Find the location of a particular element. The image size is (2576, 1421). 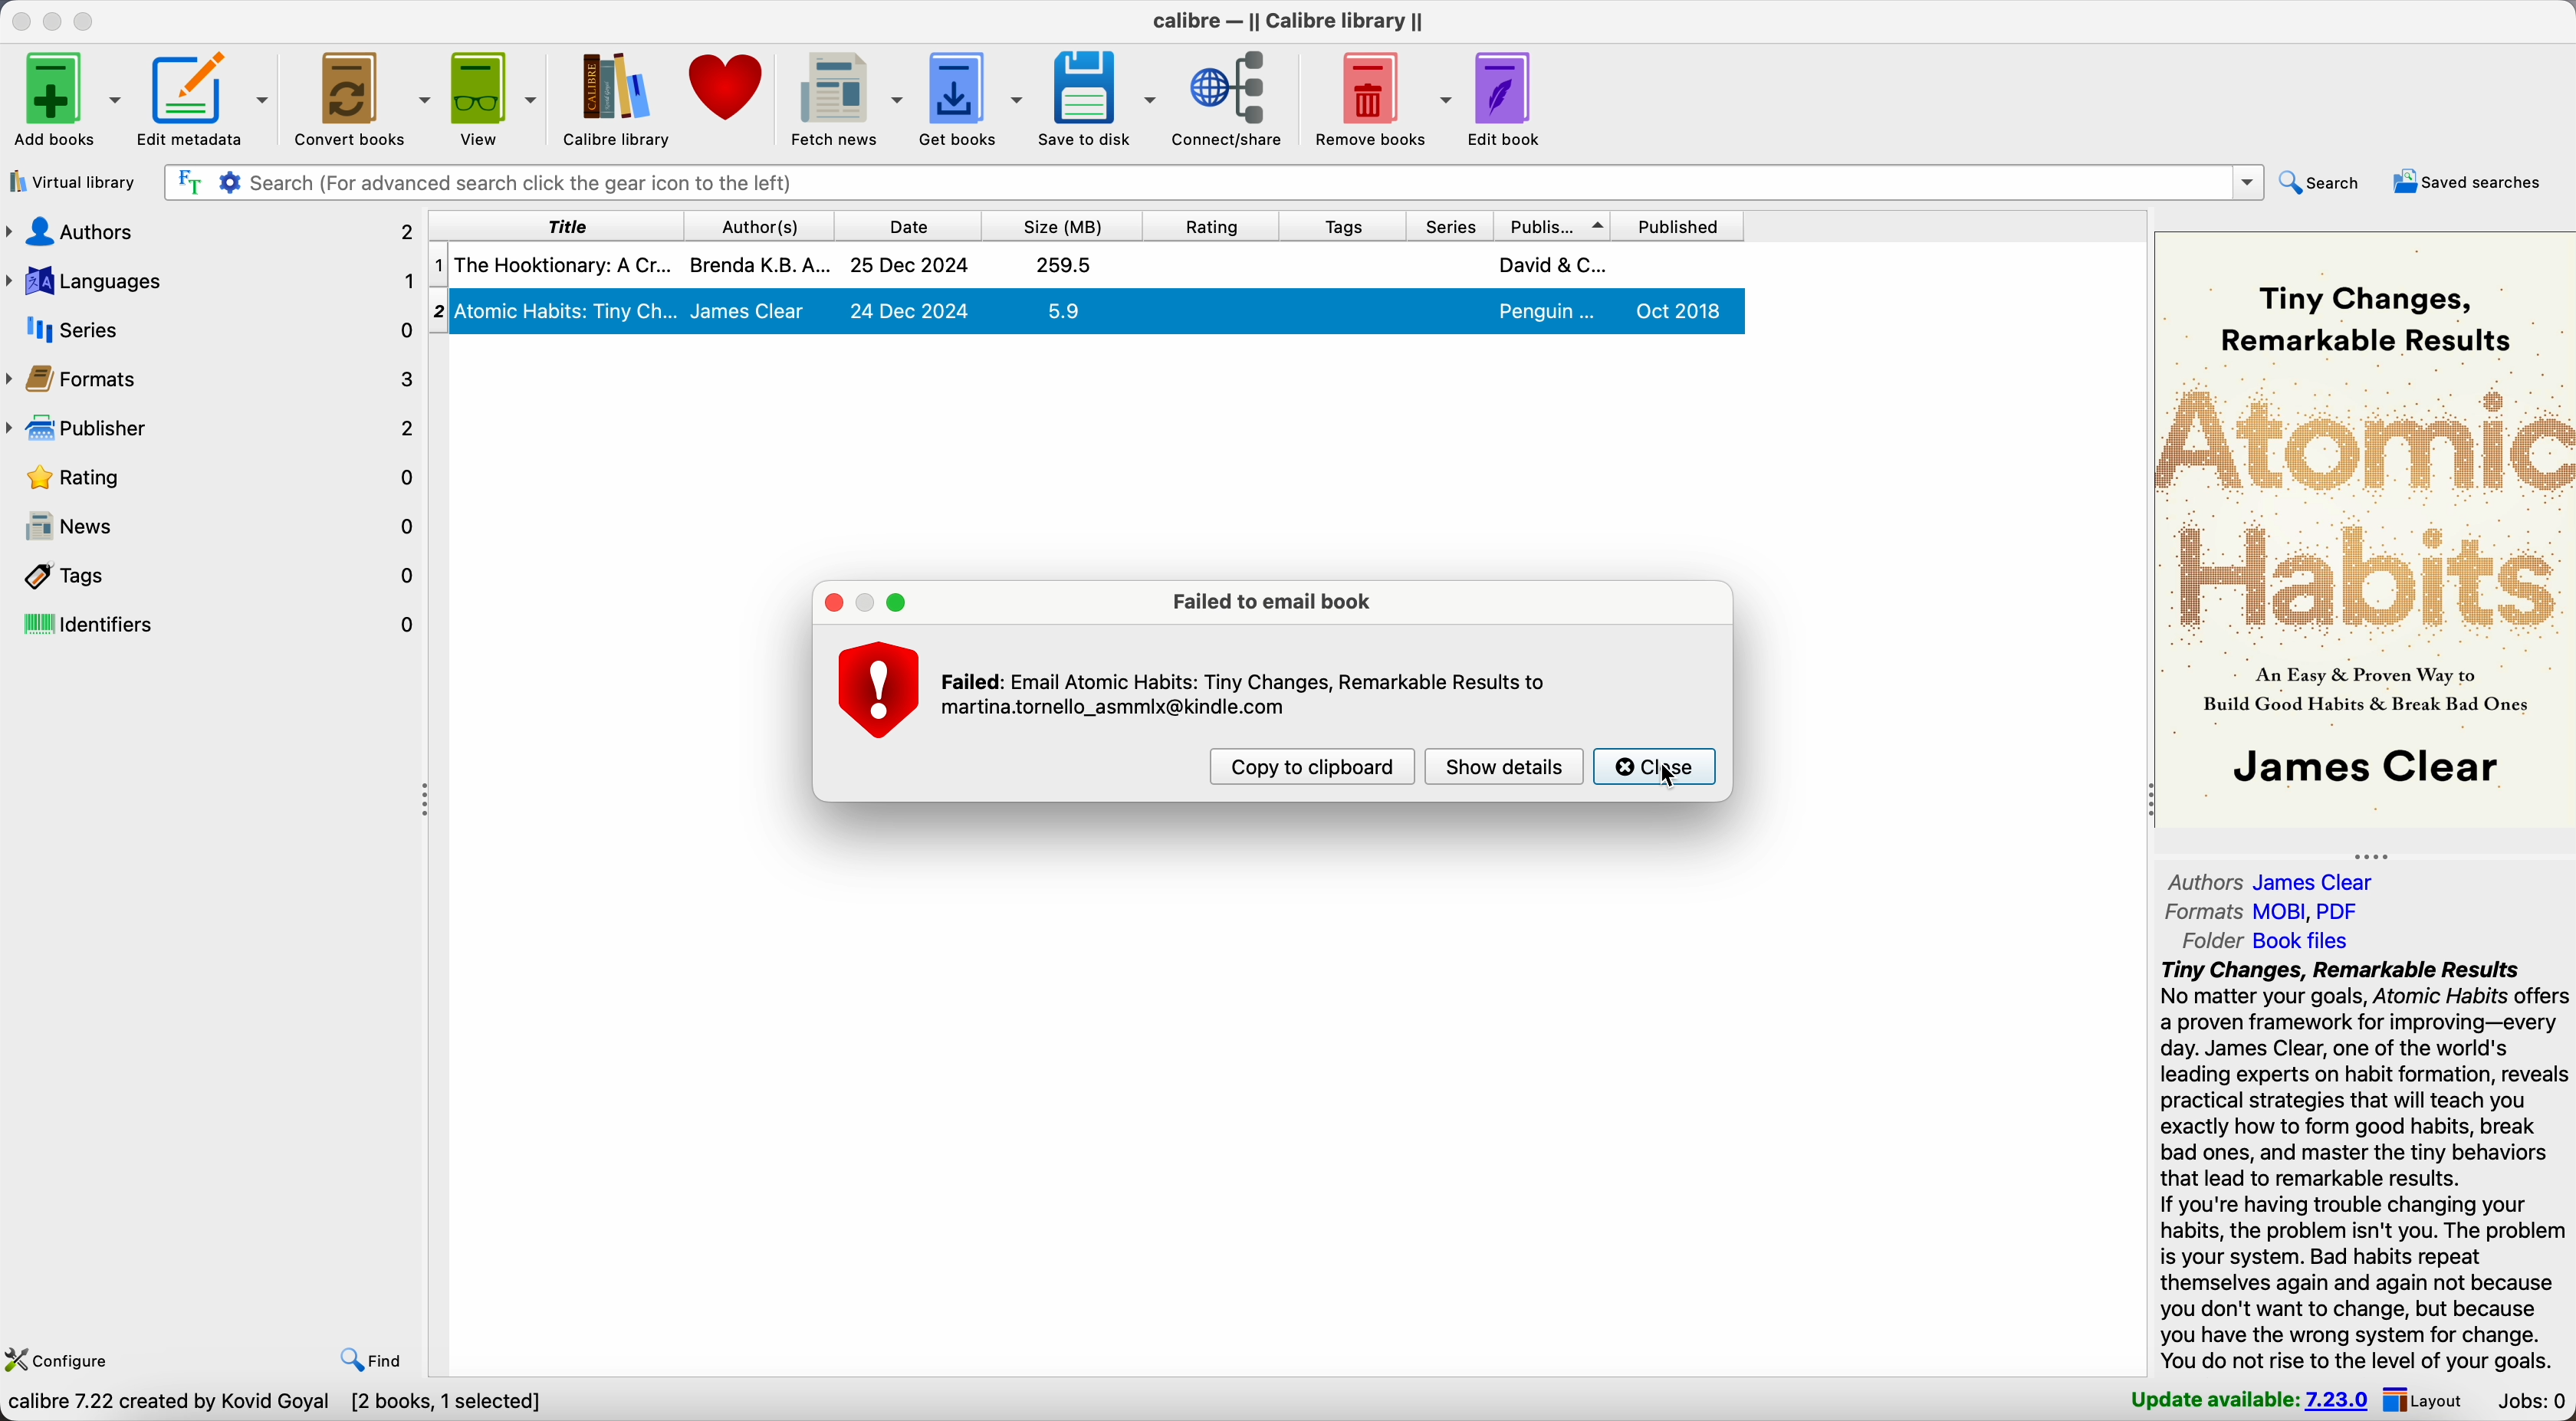

maximize popup is located at coordinates (900, 602).